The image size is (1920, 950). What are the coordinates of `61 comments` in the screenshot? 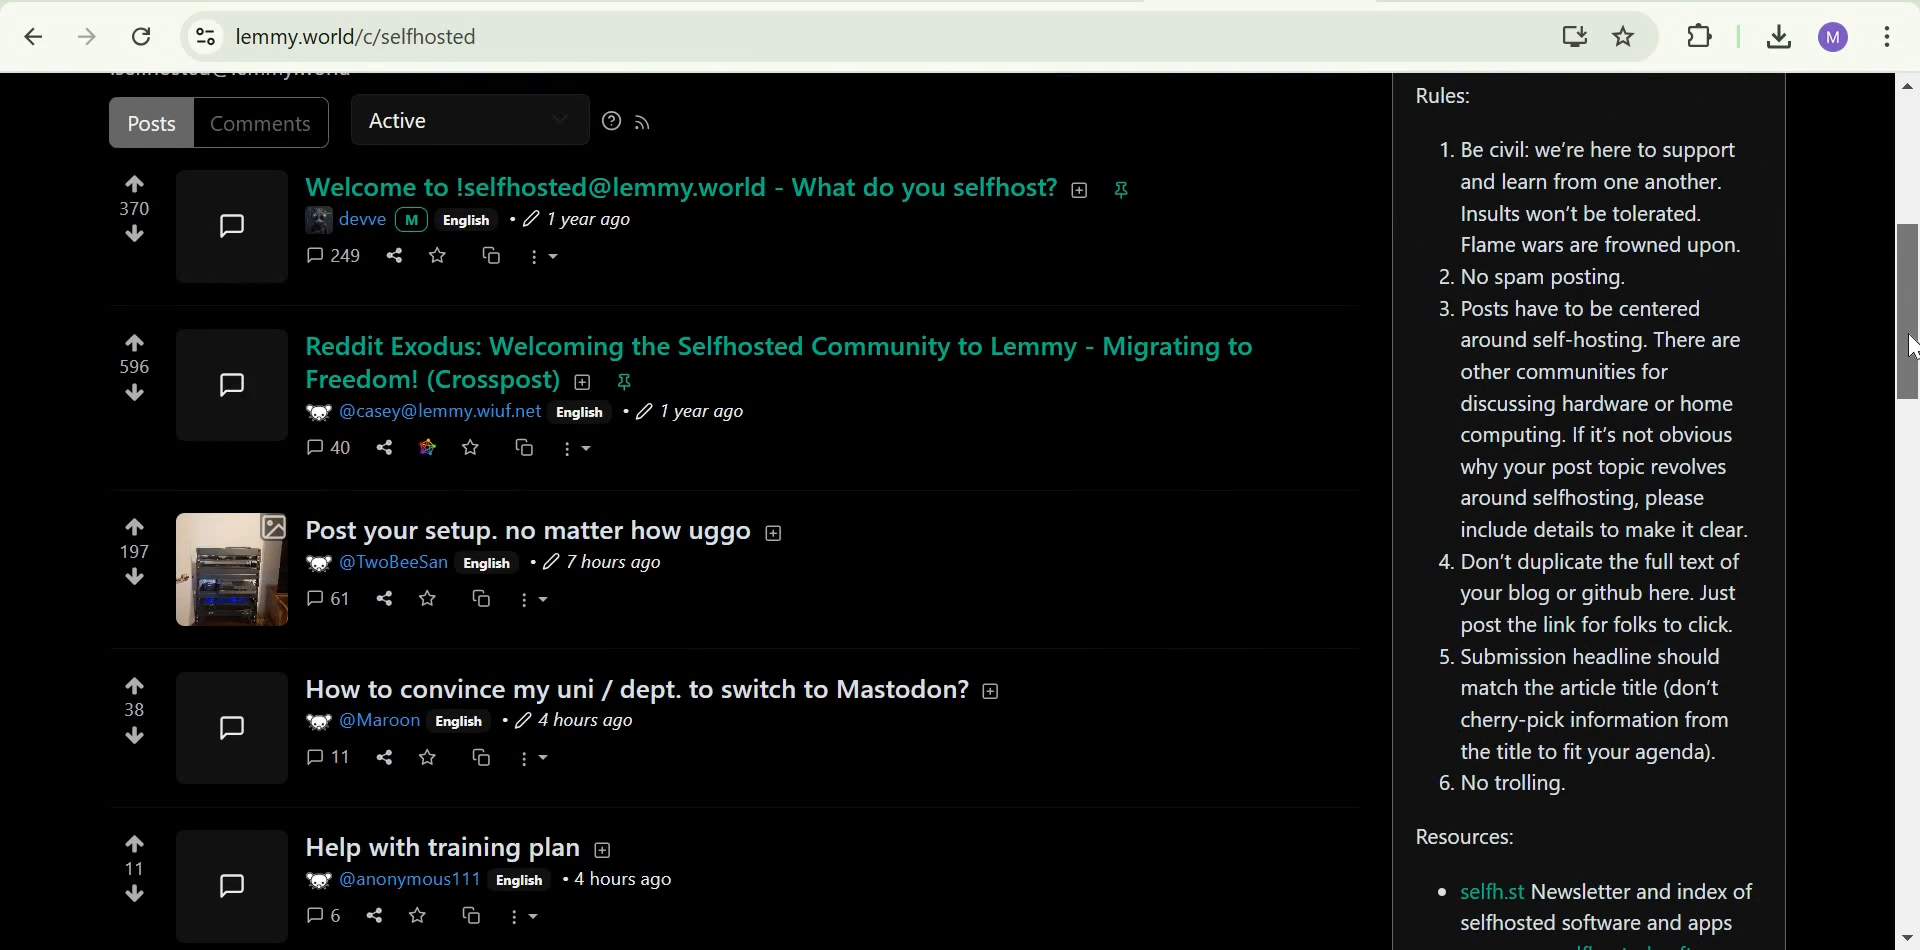 It's located at (325, 599).